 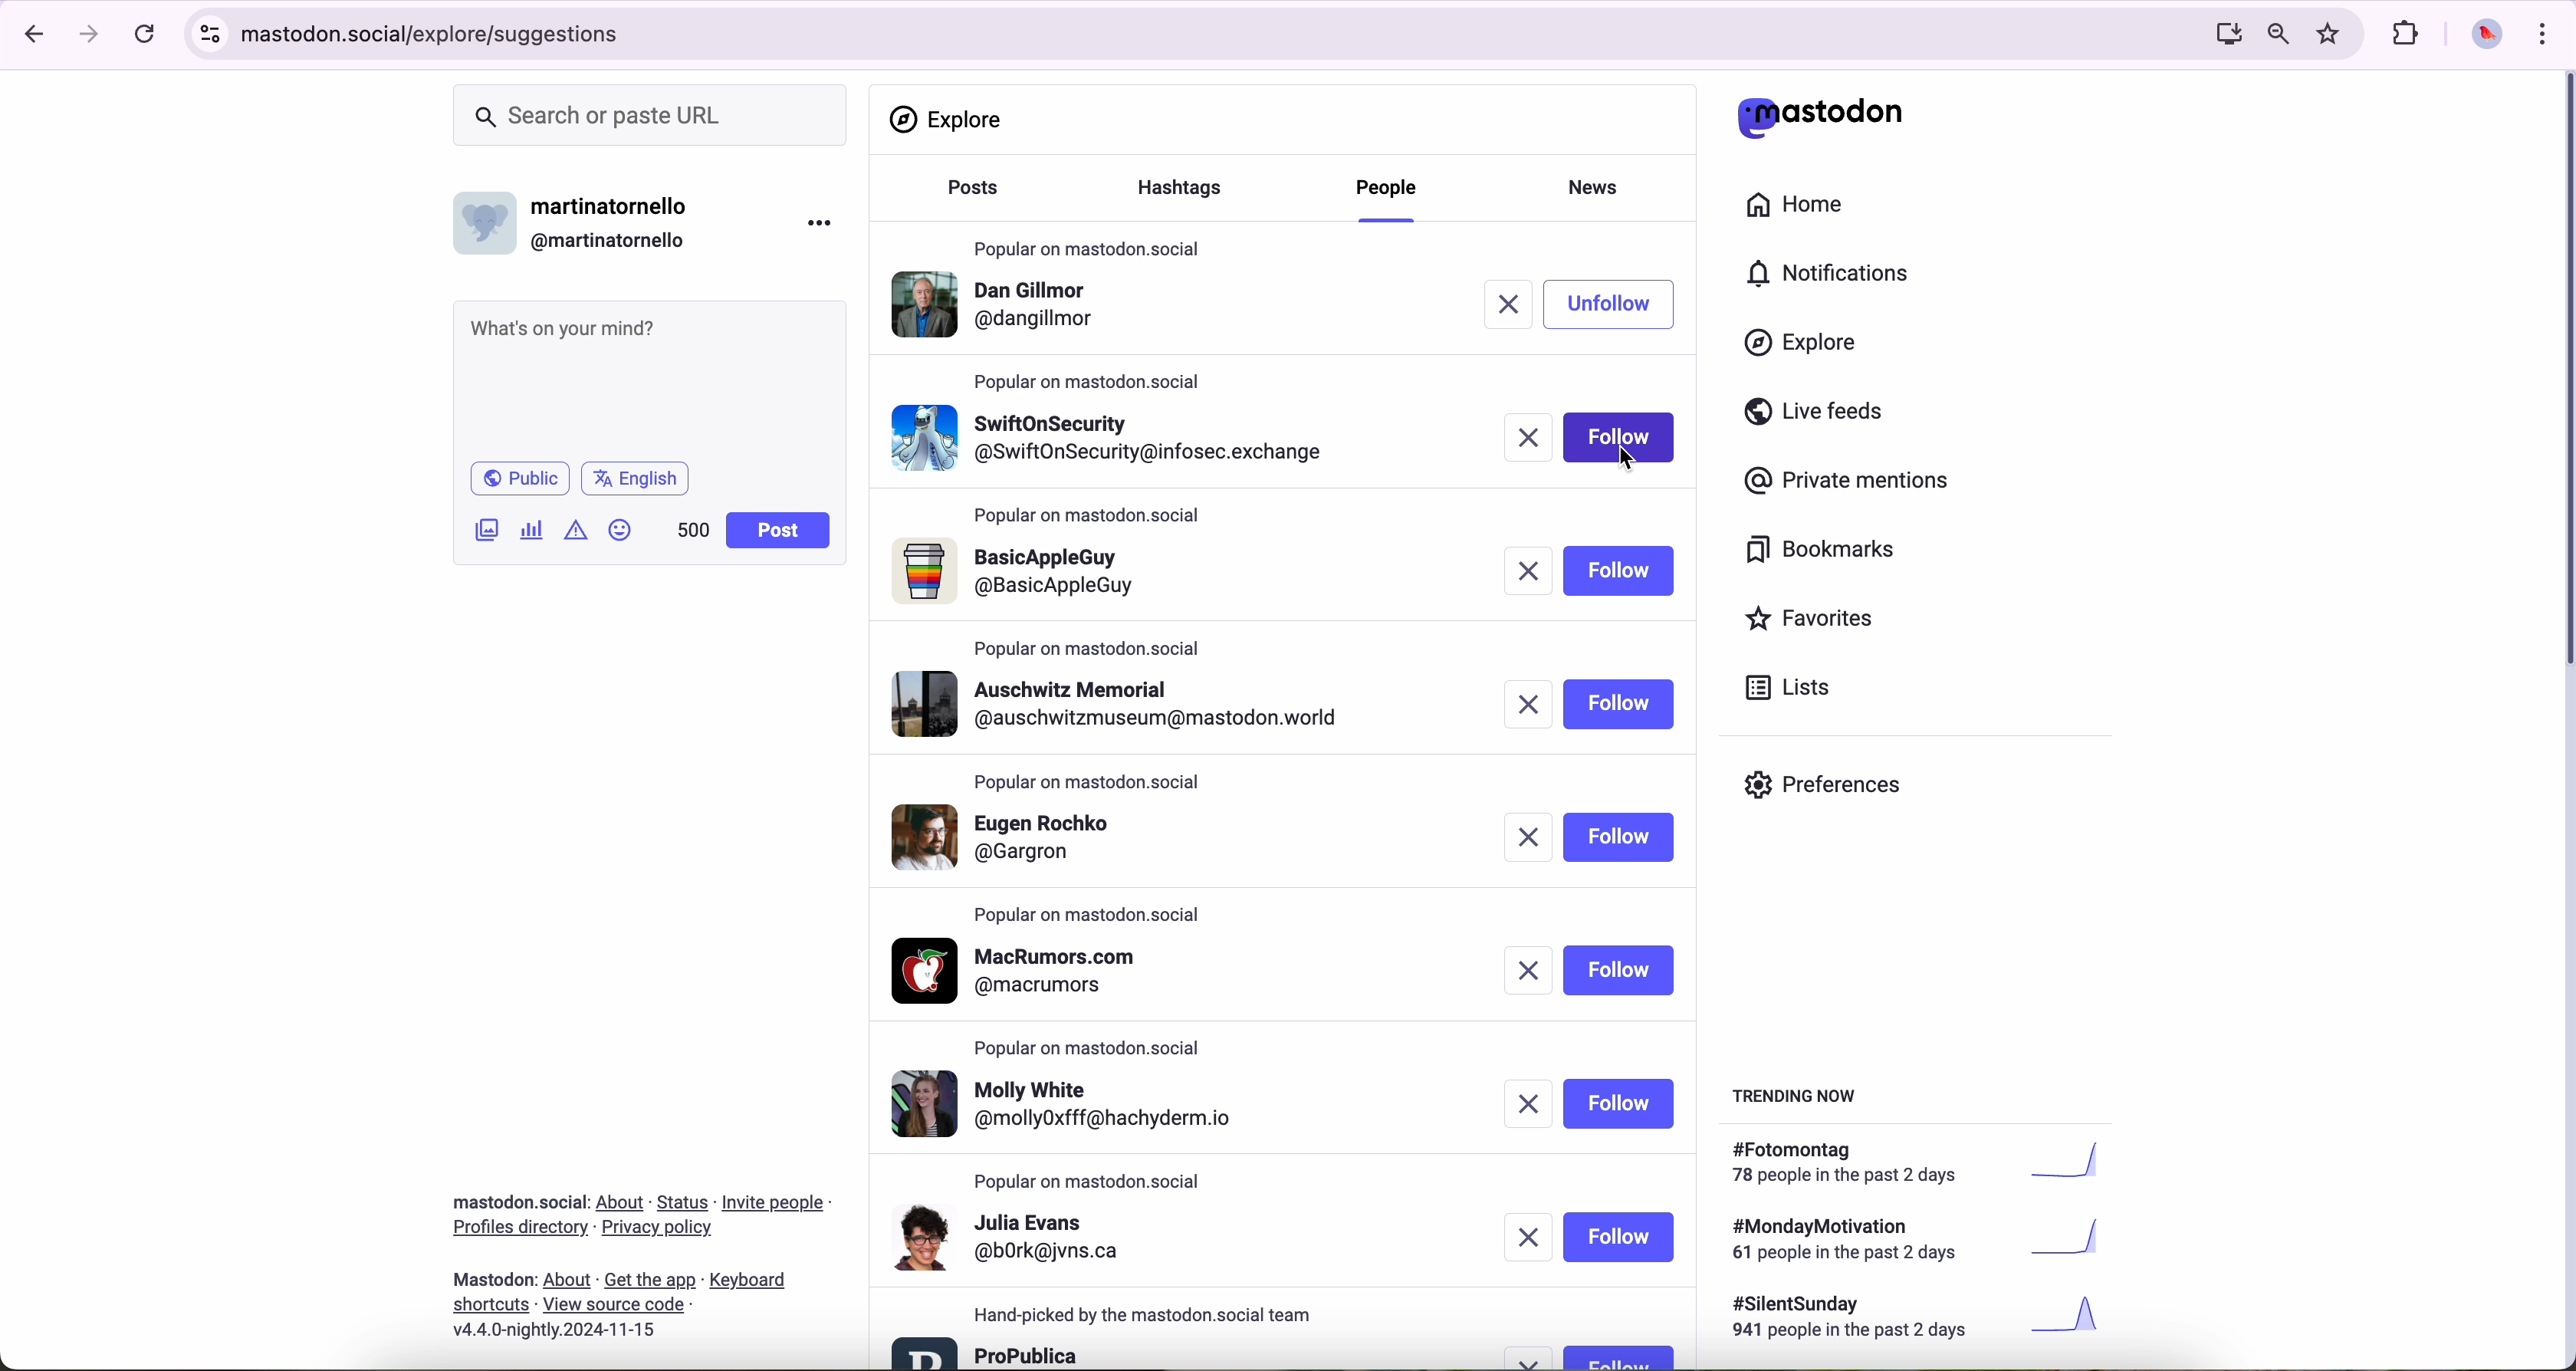 I want to click on bookmarks, so click(x=1821, y=553).